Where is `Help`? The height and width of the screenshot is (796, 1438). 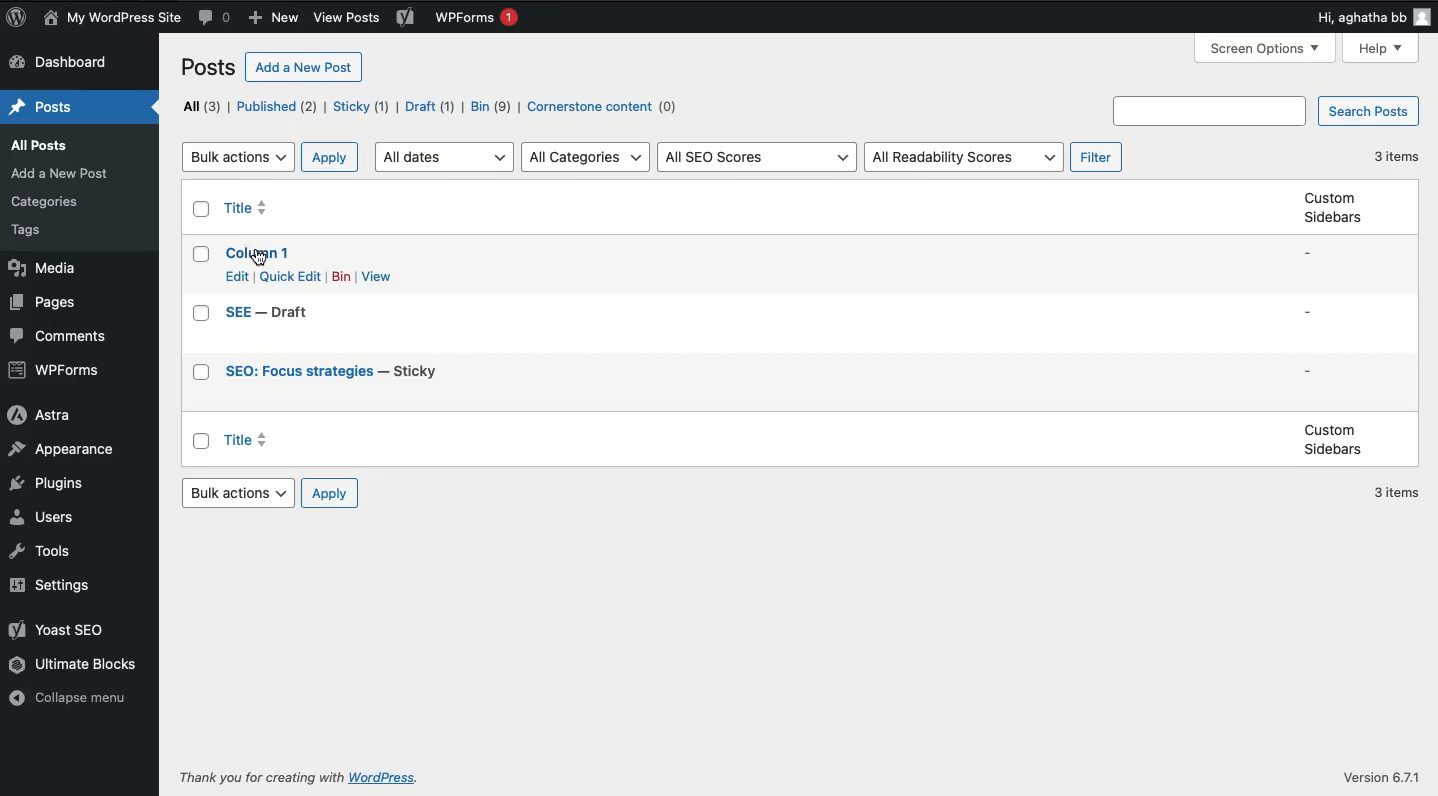
Help is located at coordinates (1380, 49).